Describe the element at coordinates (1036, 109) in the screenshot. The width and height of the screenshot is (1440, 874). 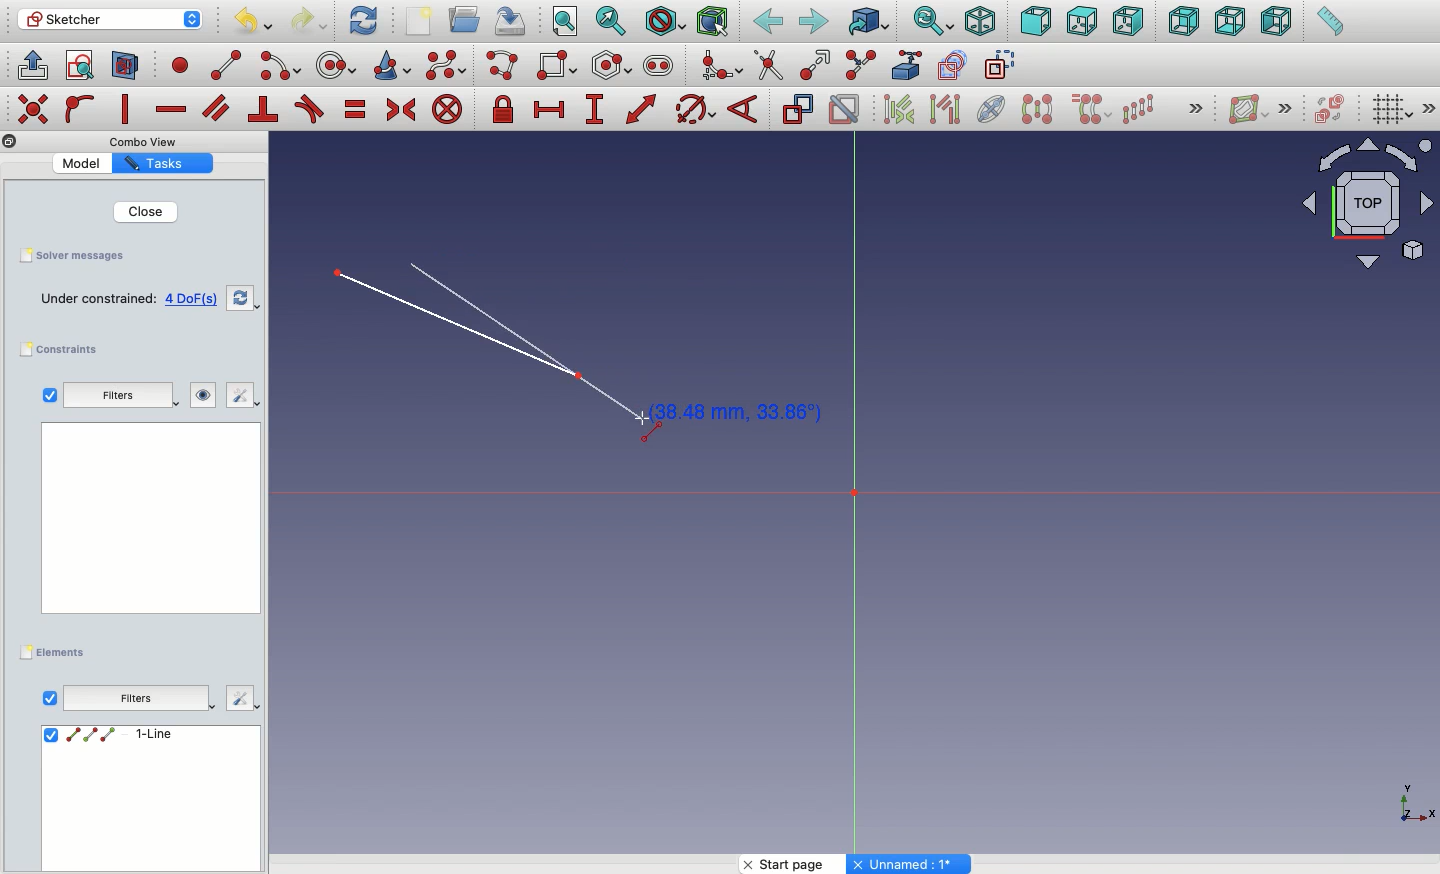
I see `Symmetry` at that location.